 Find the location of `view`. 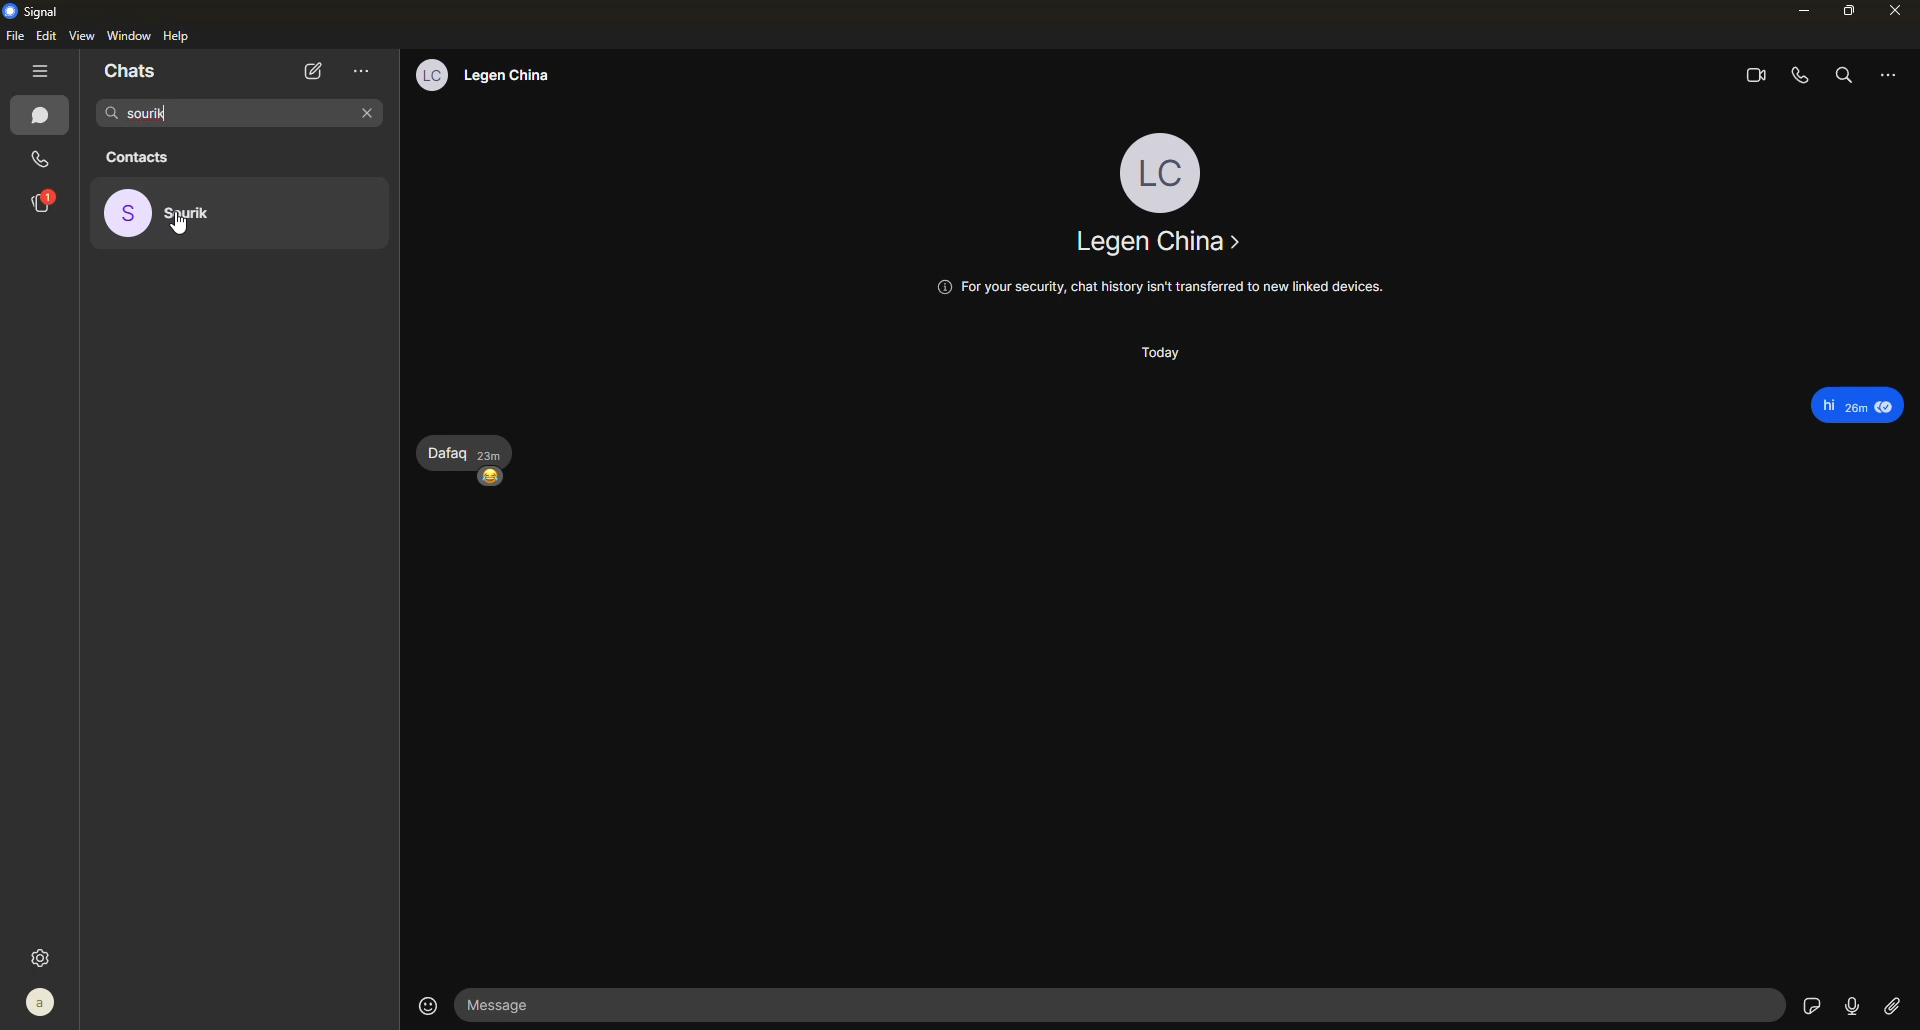

view is located at coordinates (81, 35).